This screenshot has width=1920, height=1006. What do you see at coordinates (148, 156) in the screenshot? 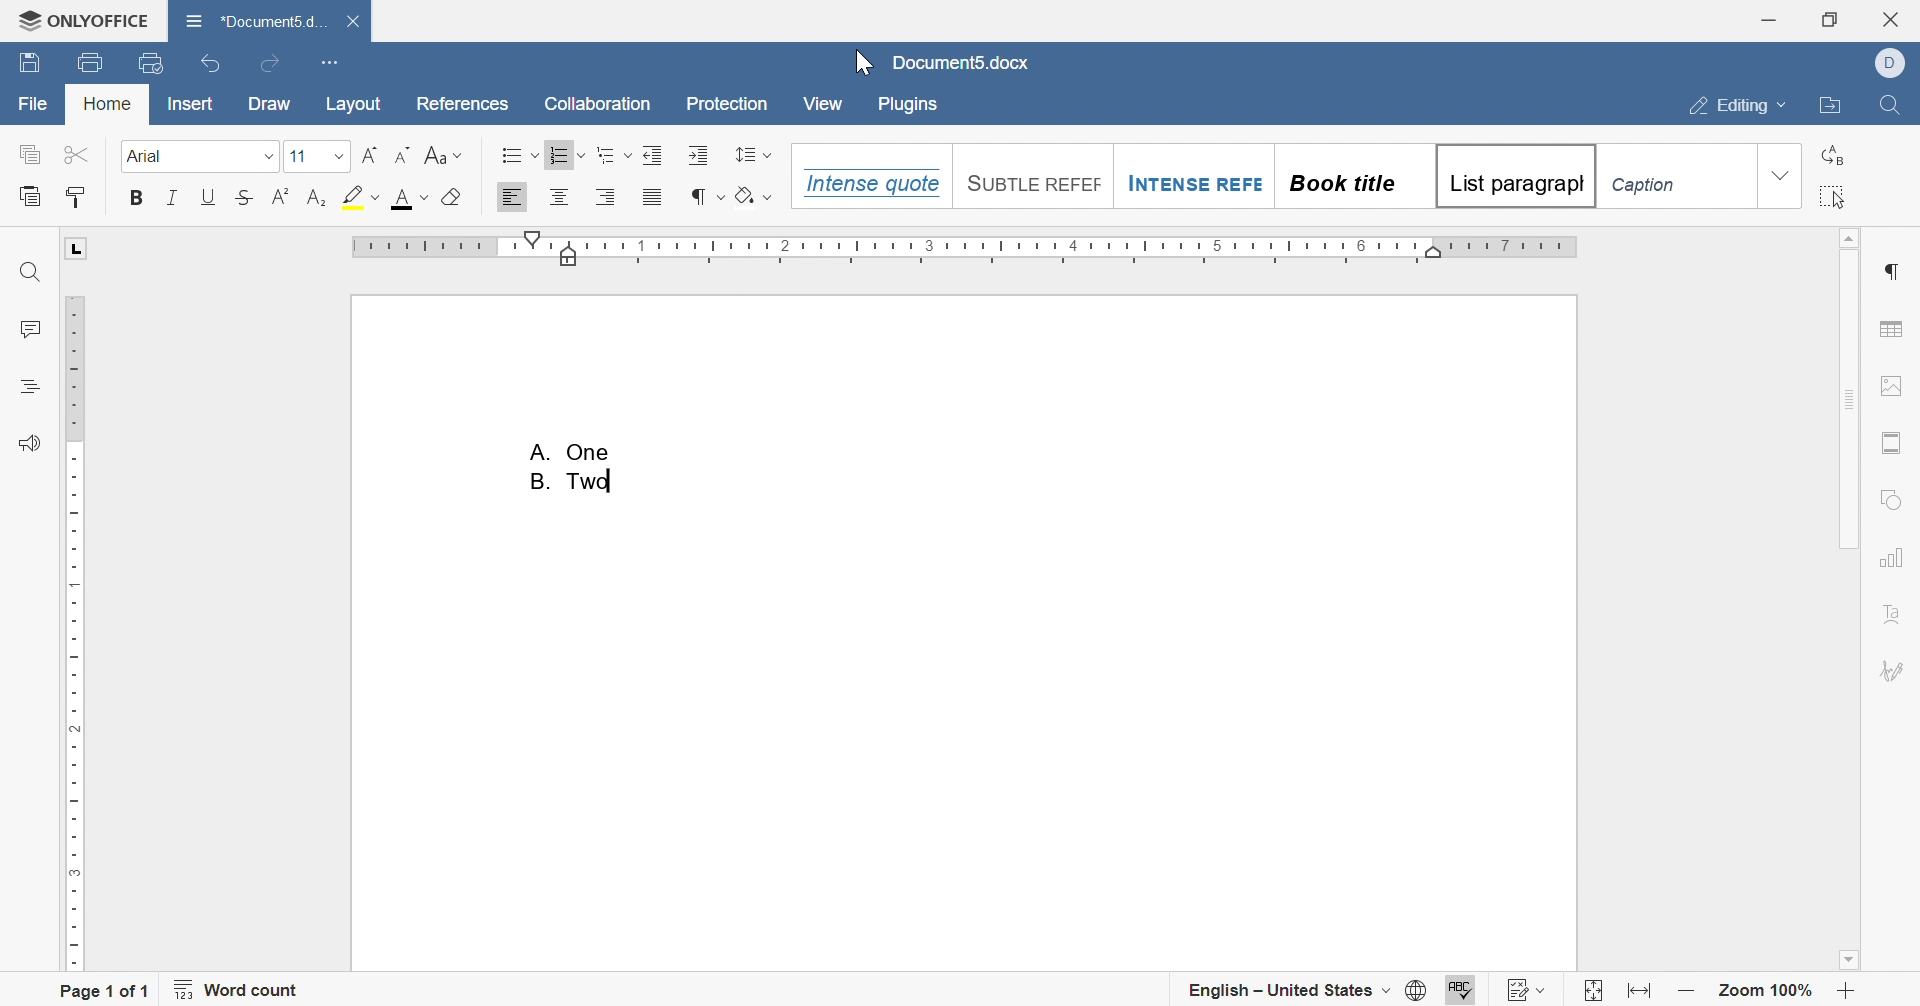
I see `arial` at bounding box center [148, 156].